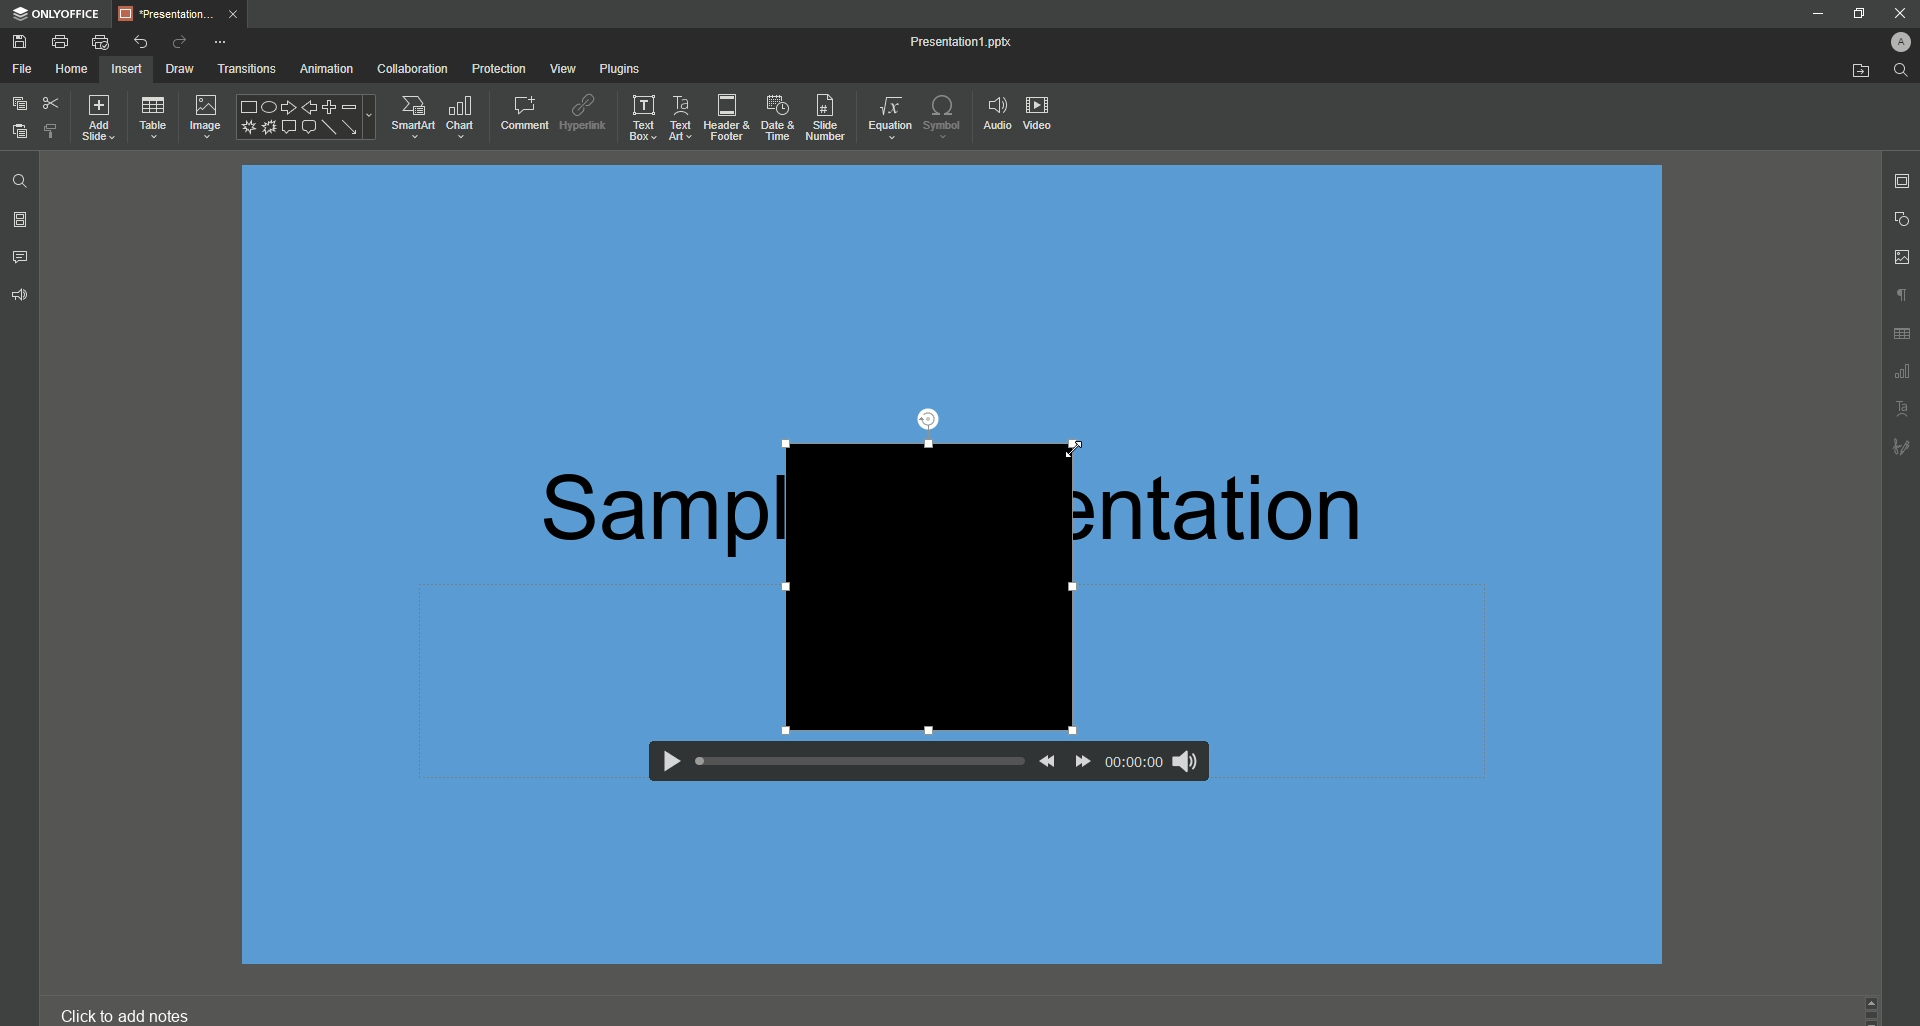 The width and height of the screenshot is (1920, 1026). I want to click on Protection, so click(499, 69).